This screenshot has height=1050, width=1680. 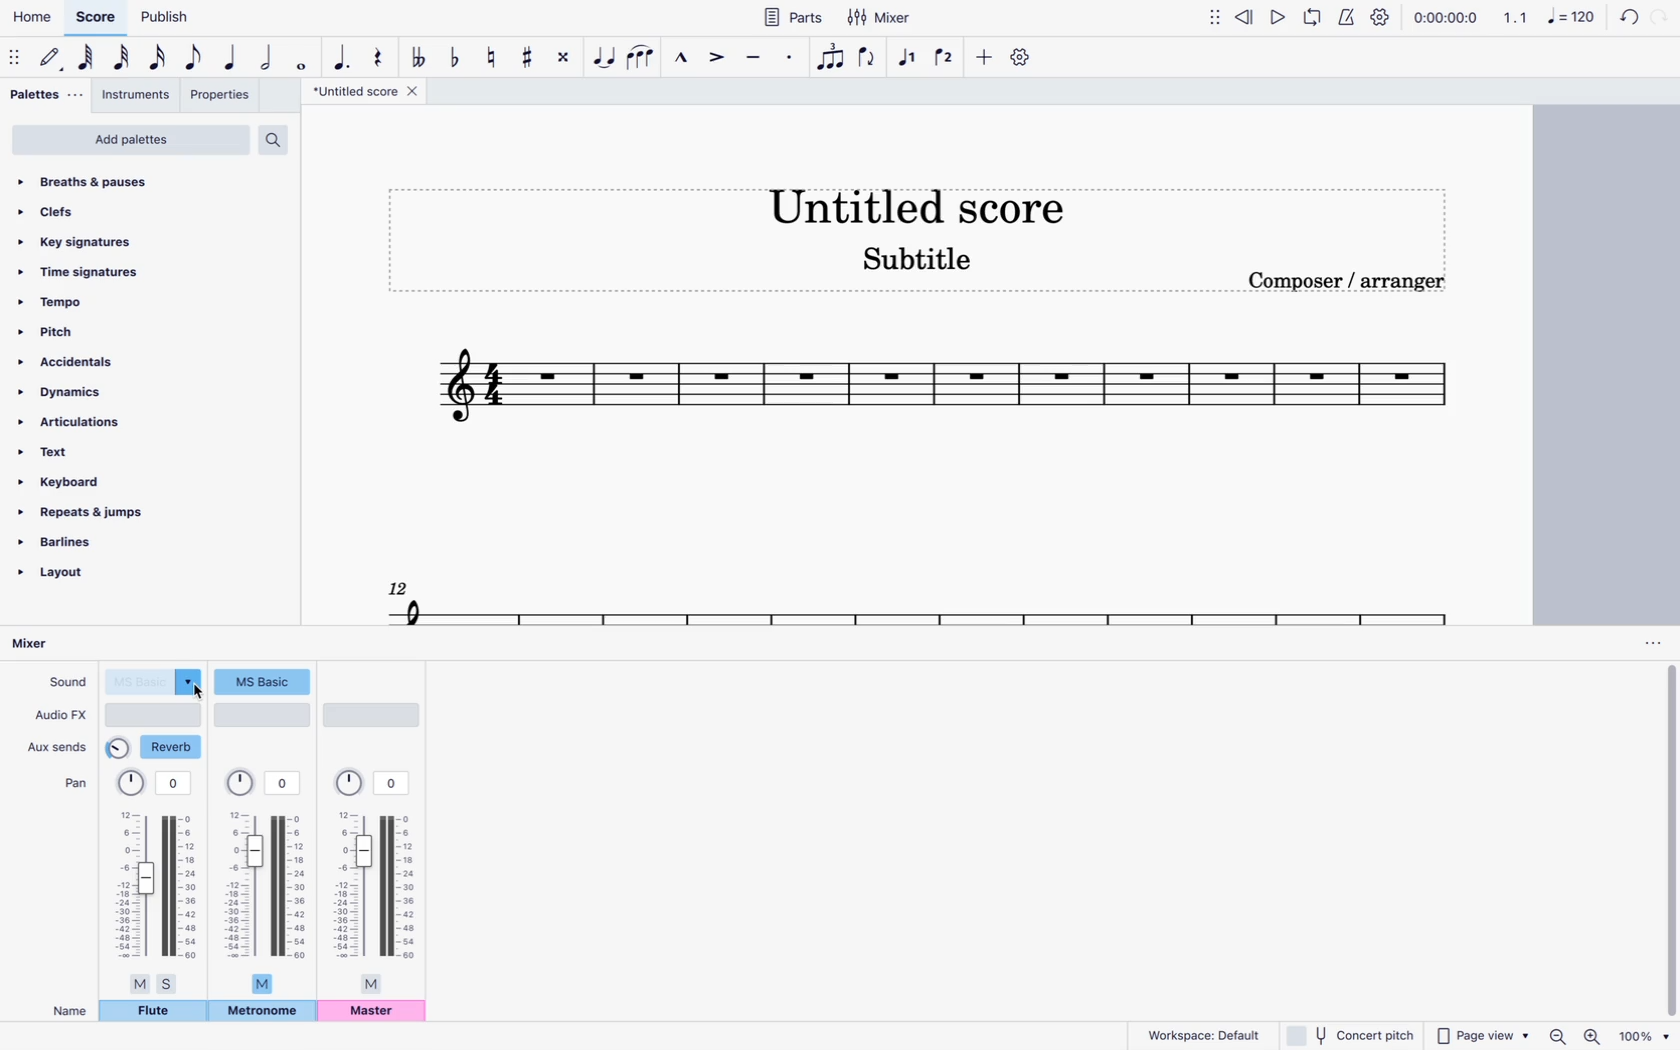 What do you see at coordinates (1549, 16) in the screenshot?
I see `scale` at bounding box center [1549, 16].